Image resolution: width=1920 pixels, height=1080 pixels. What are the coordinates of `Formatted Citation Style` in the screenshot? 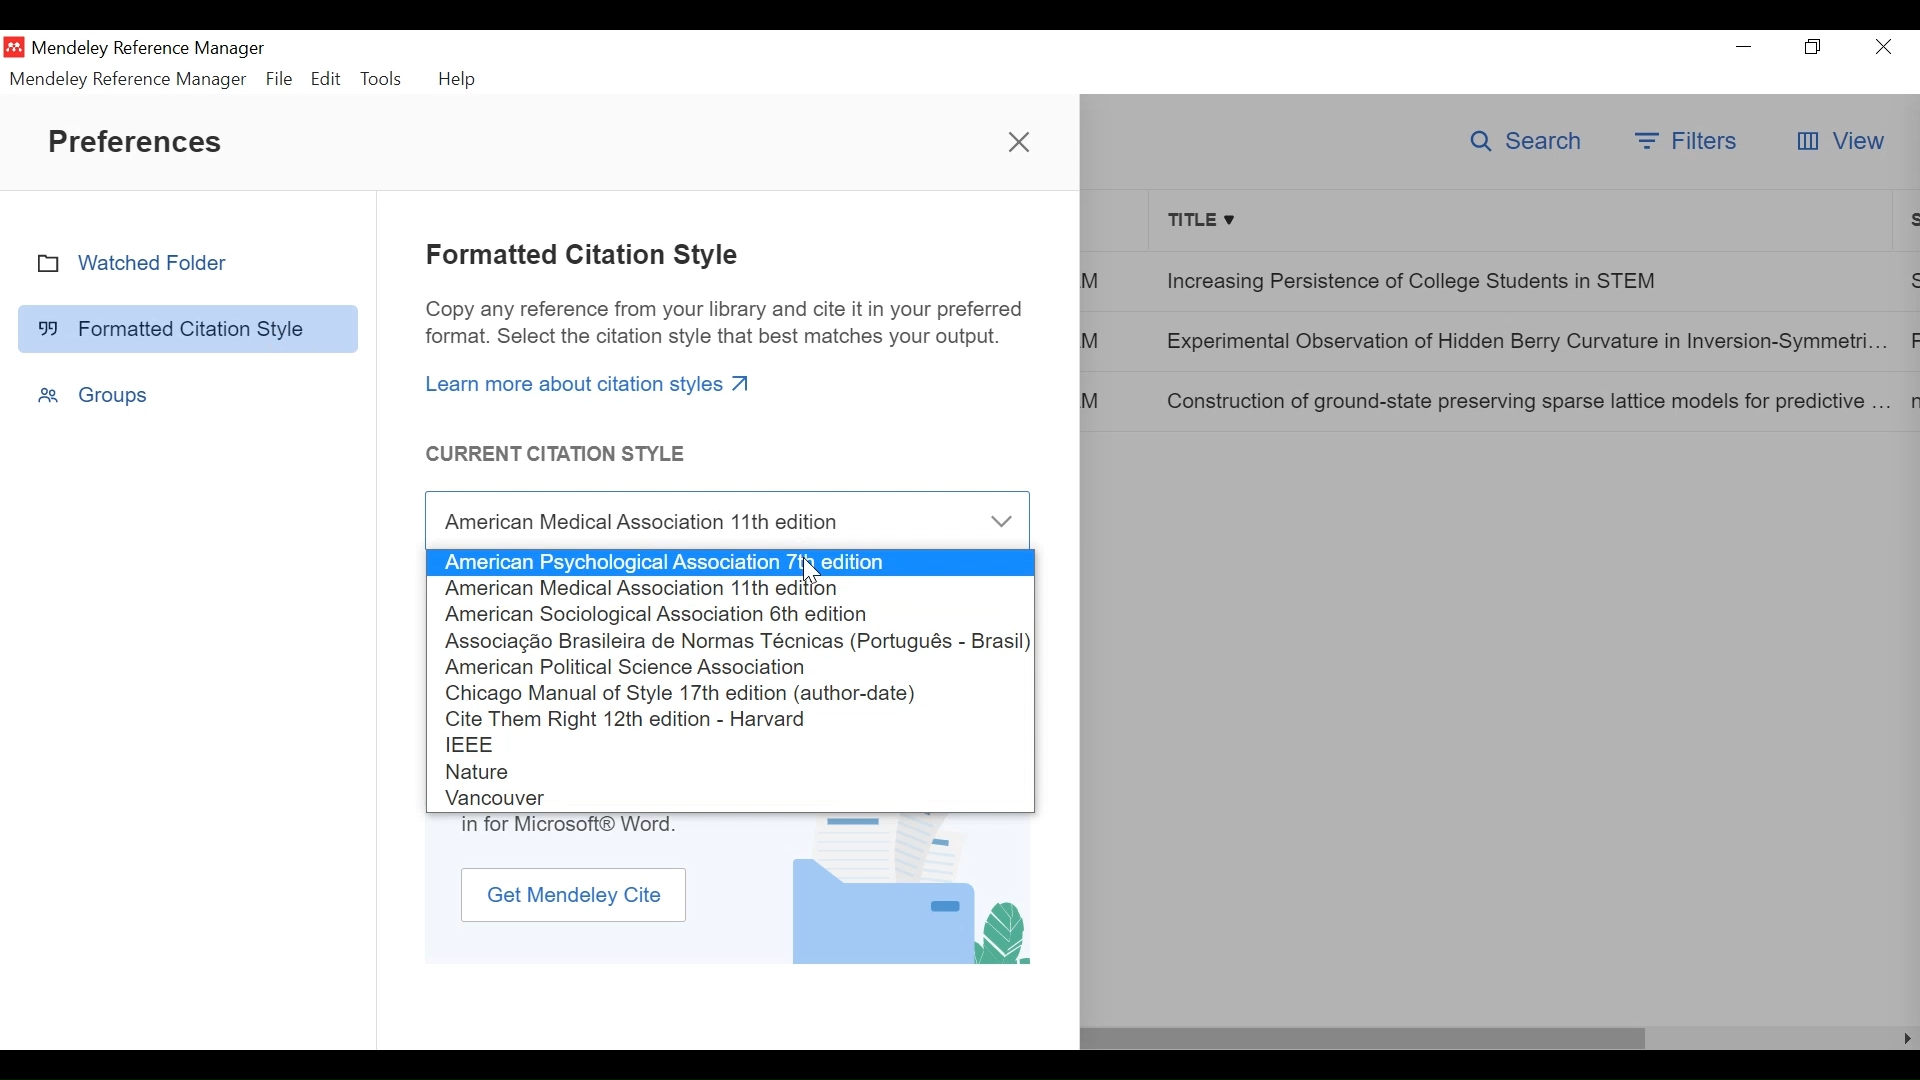 It's located at (584, 256).